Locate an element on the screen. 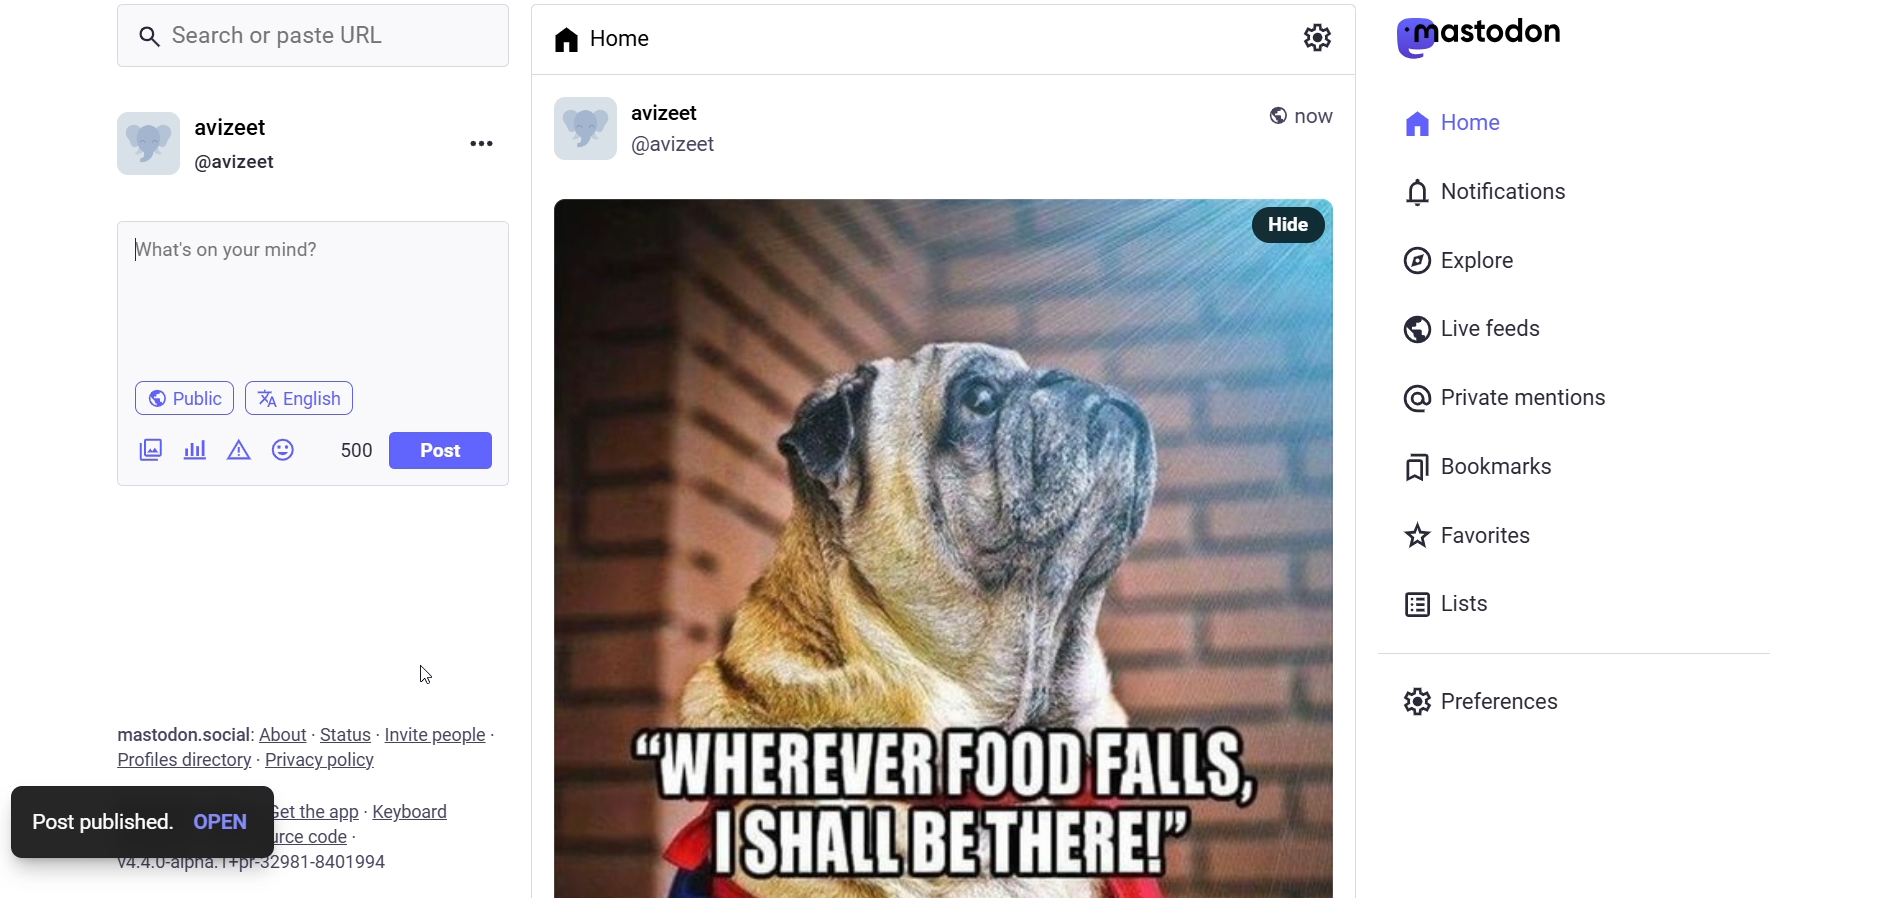 The height and width of the screenshot is (898, 1884). explore is located at coordinates (1461, 260).